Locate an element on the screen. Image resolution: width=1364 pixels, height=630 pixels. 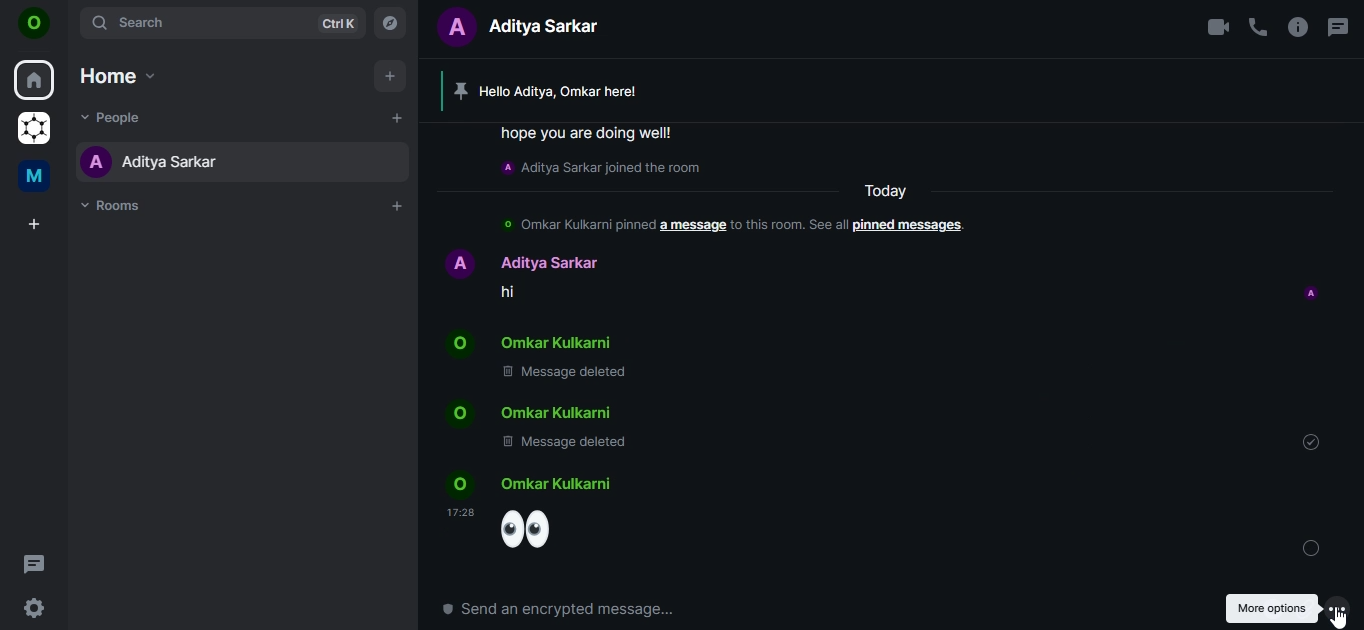
home is located at coordinates (34, 80).